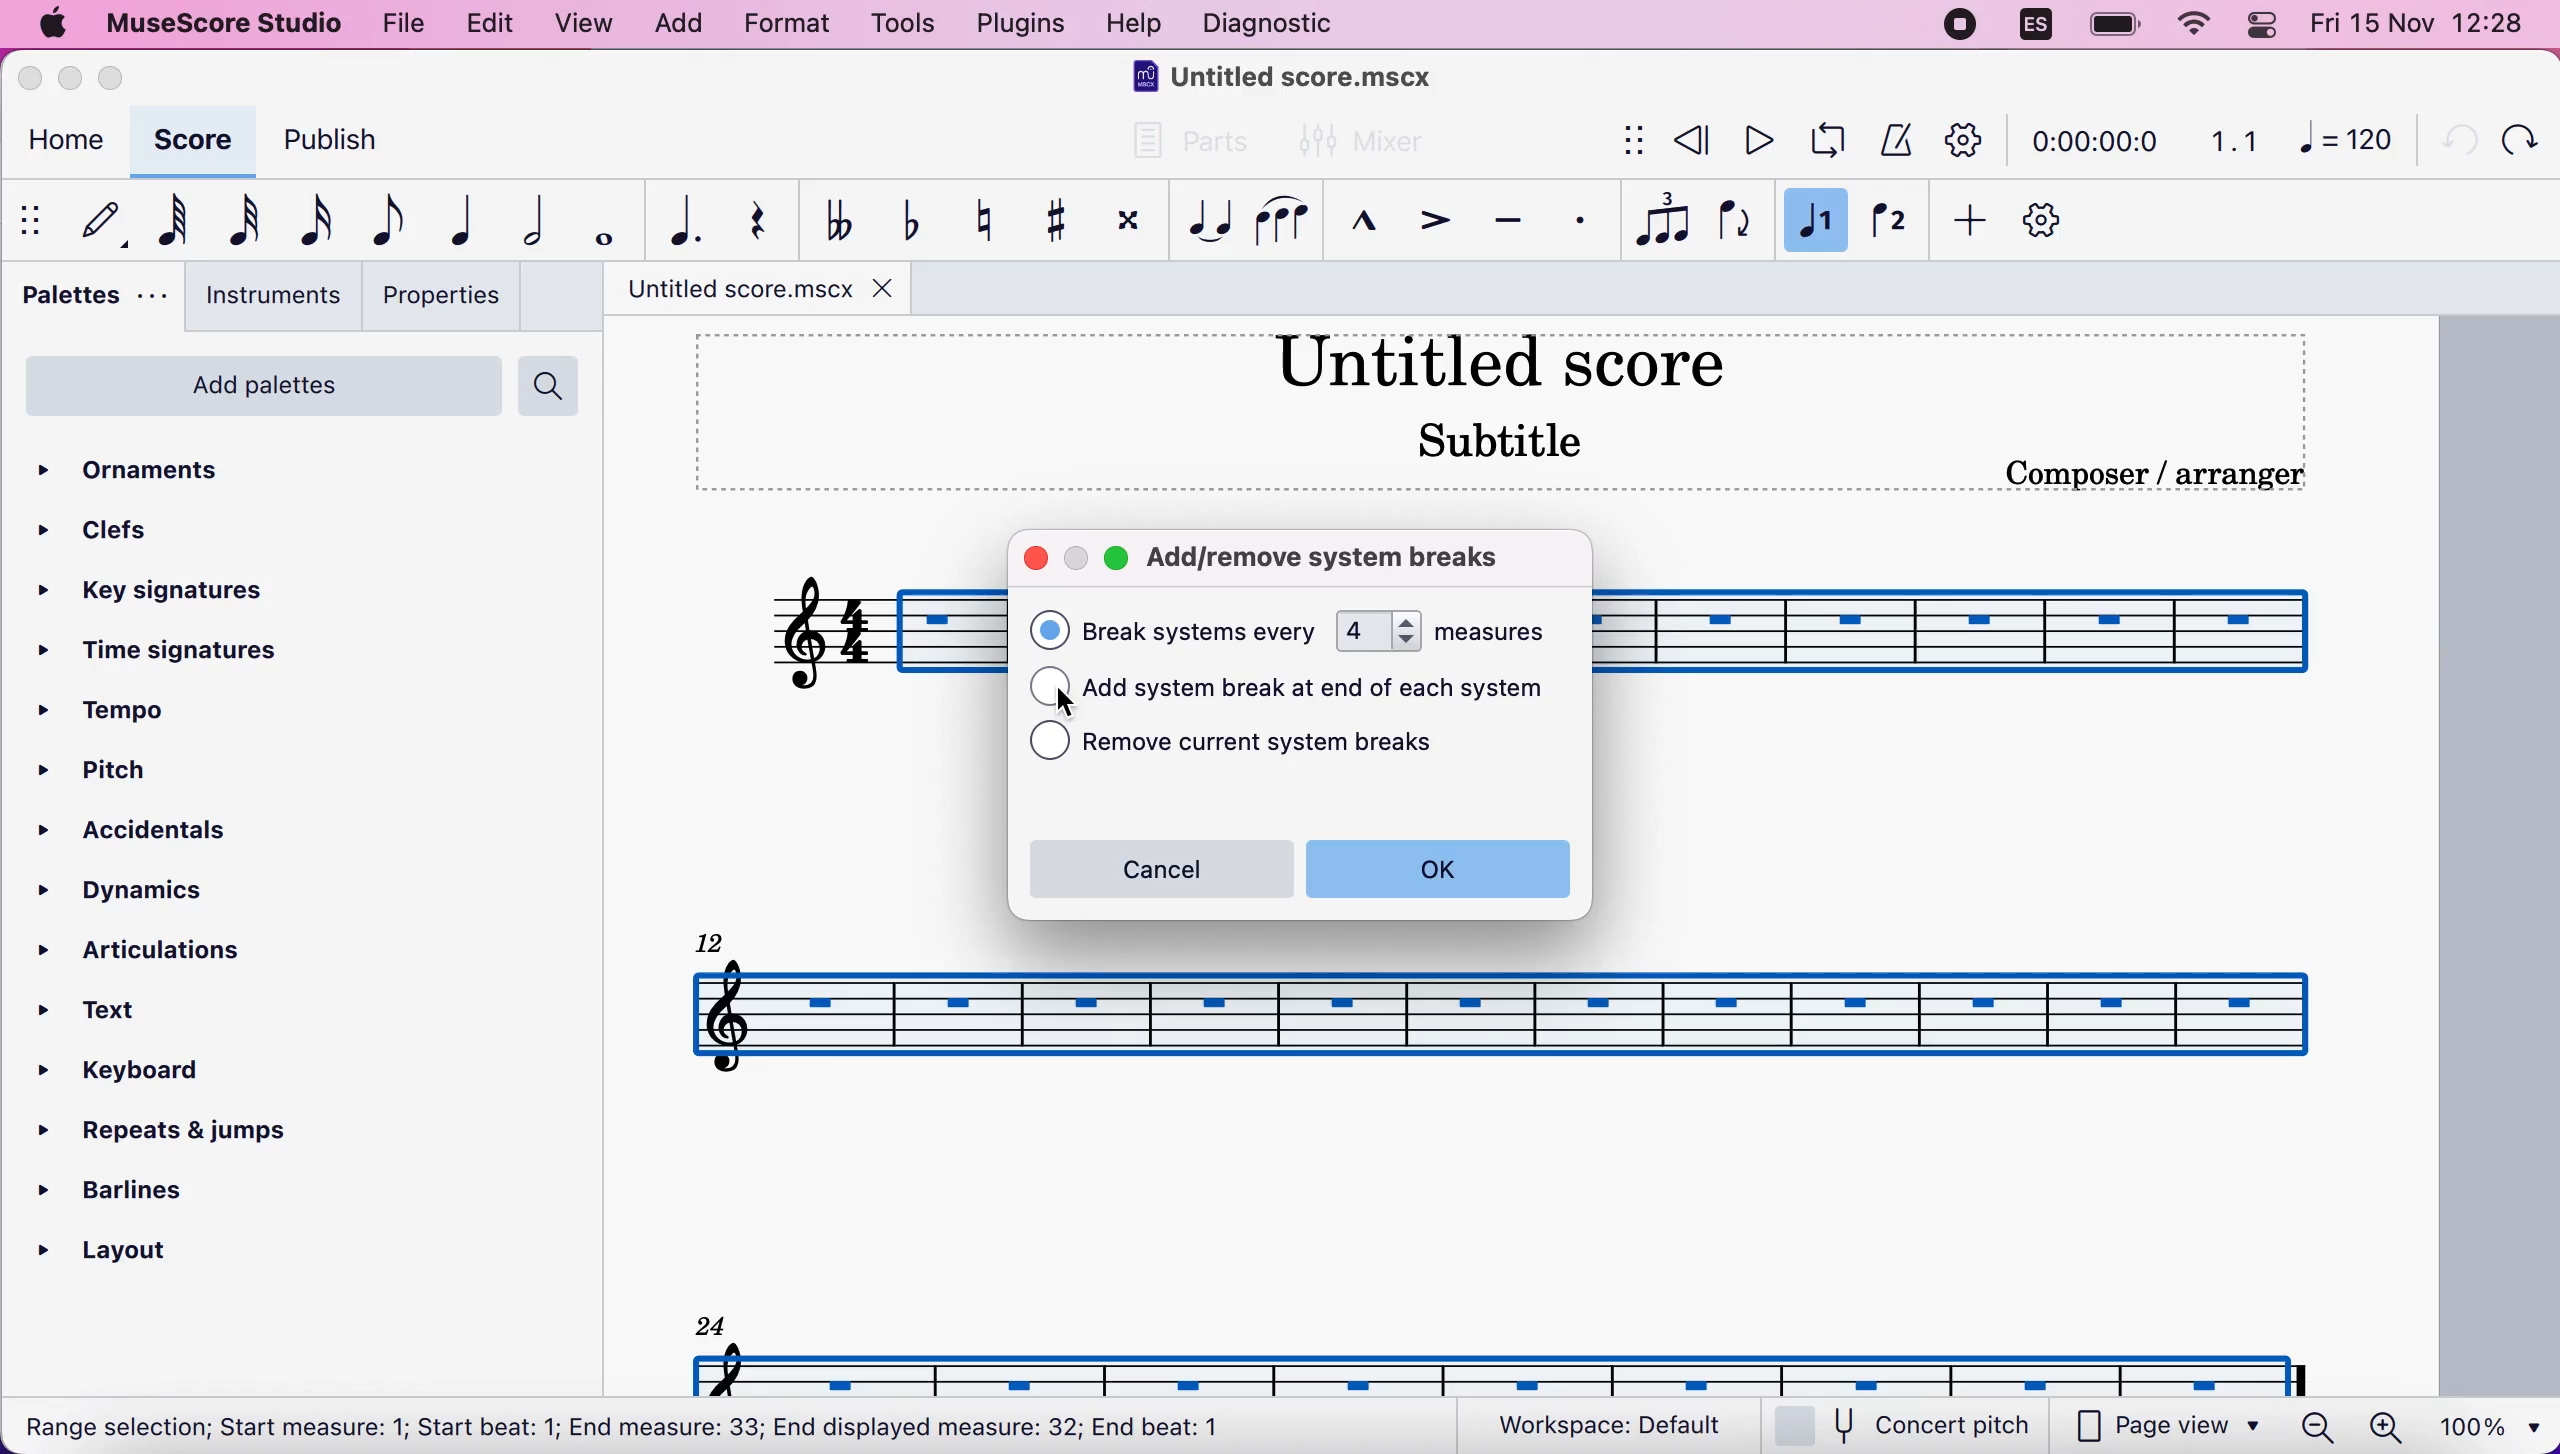  What do you see at coordinates (1498, 359) in the screenshot?
I see `title` at bounding box center [1498, 359].